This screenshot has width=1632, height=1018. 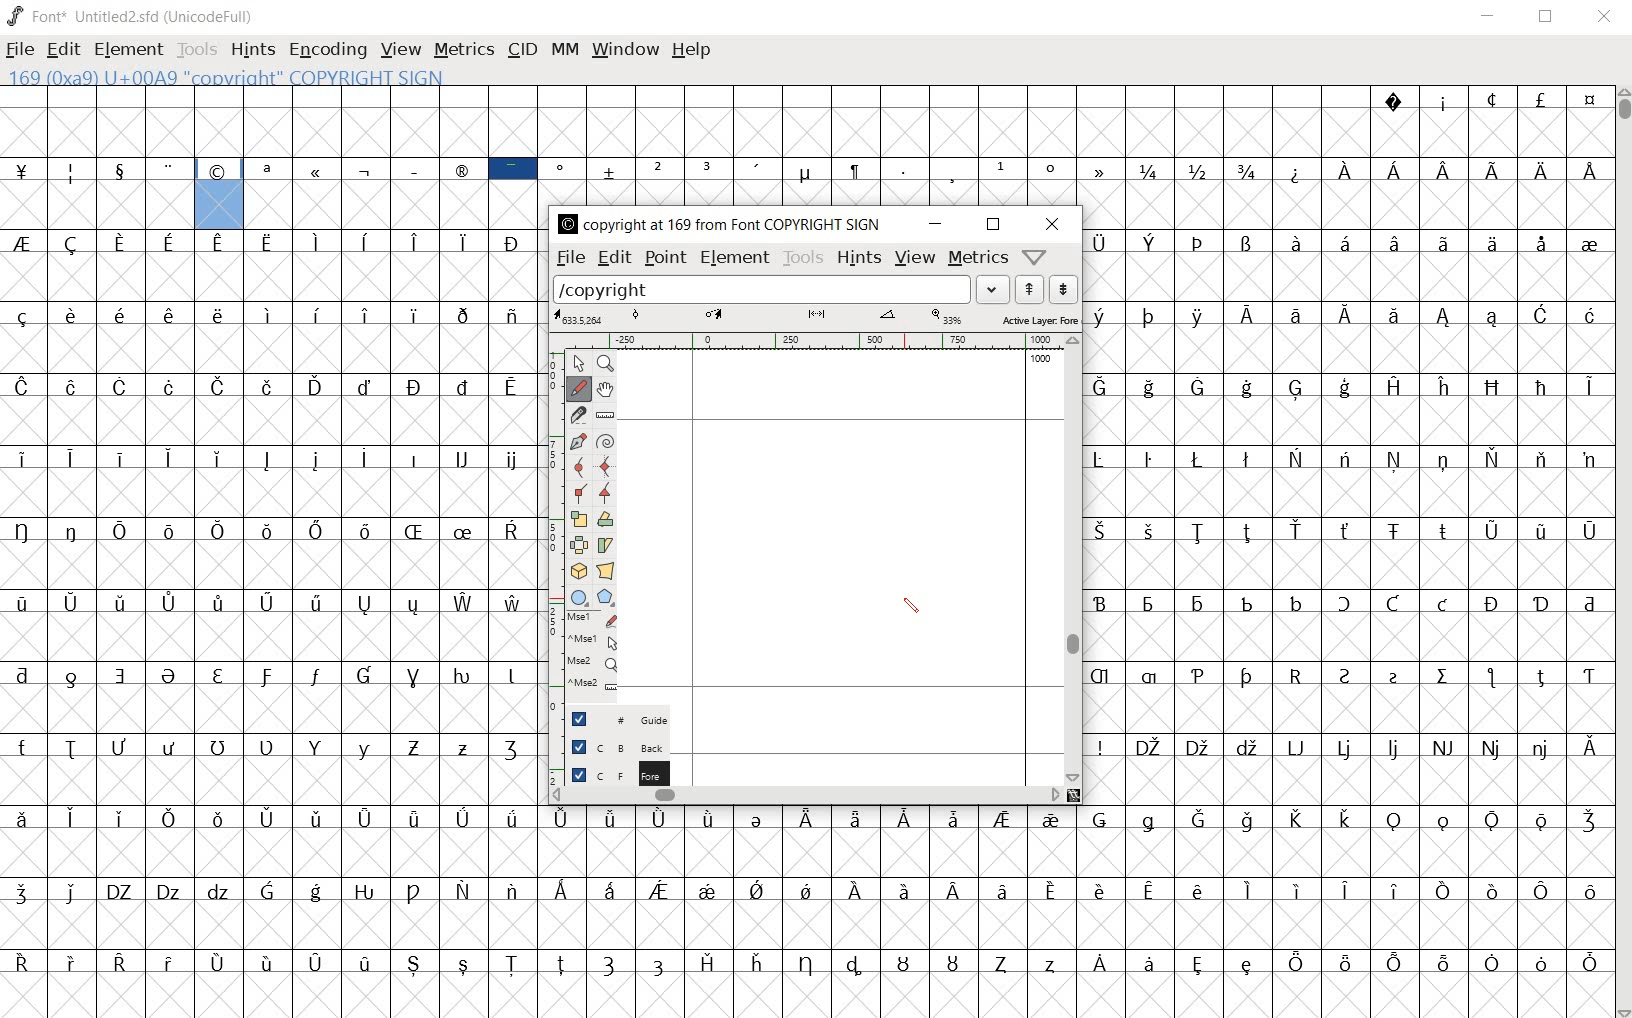 What do you see at coordinates (1073, 561) in the screenshot?
I see `scrollbar` at bounding box center [1073, 561].